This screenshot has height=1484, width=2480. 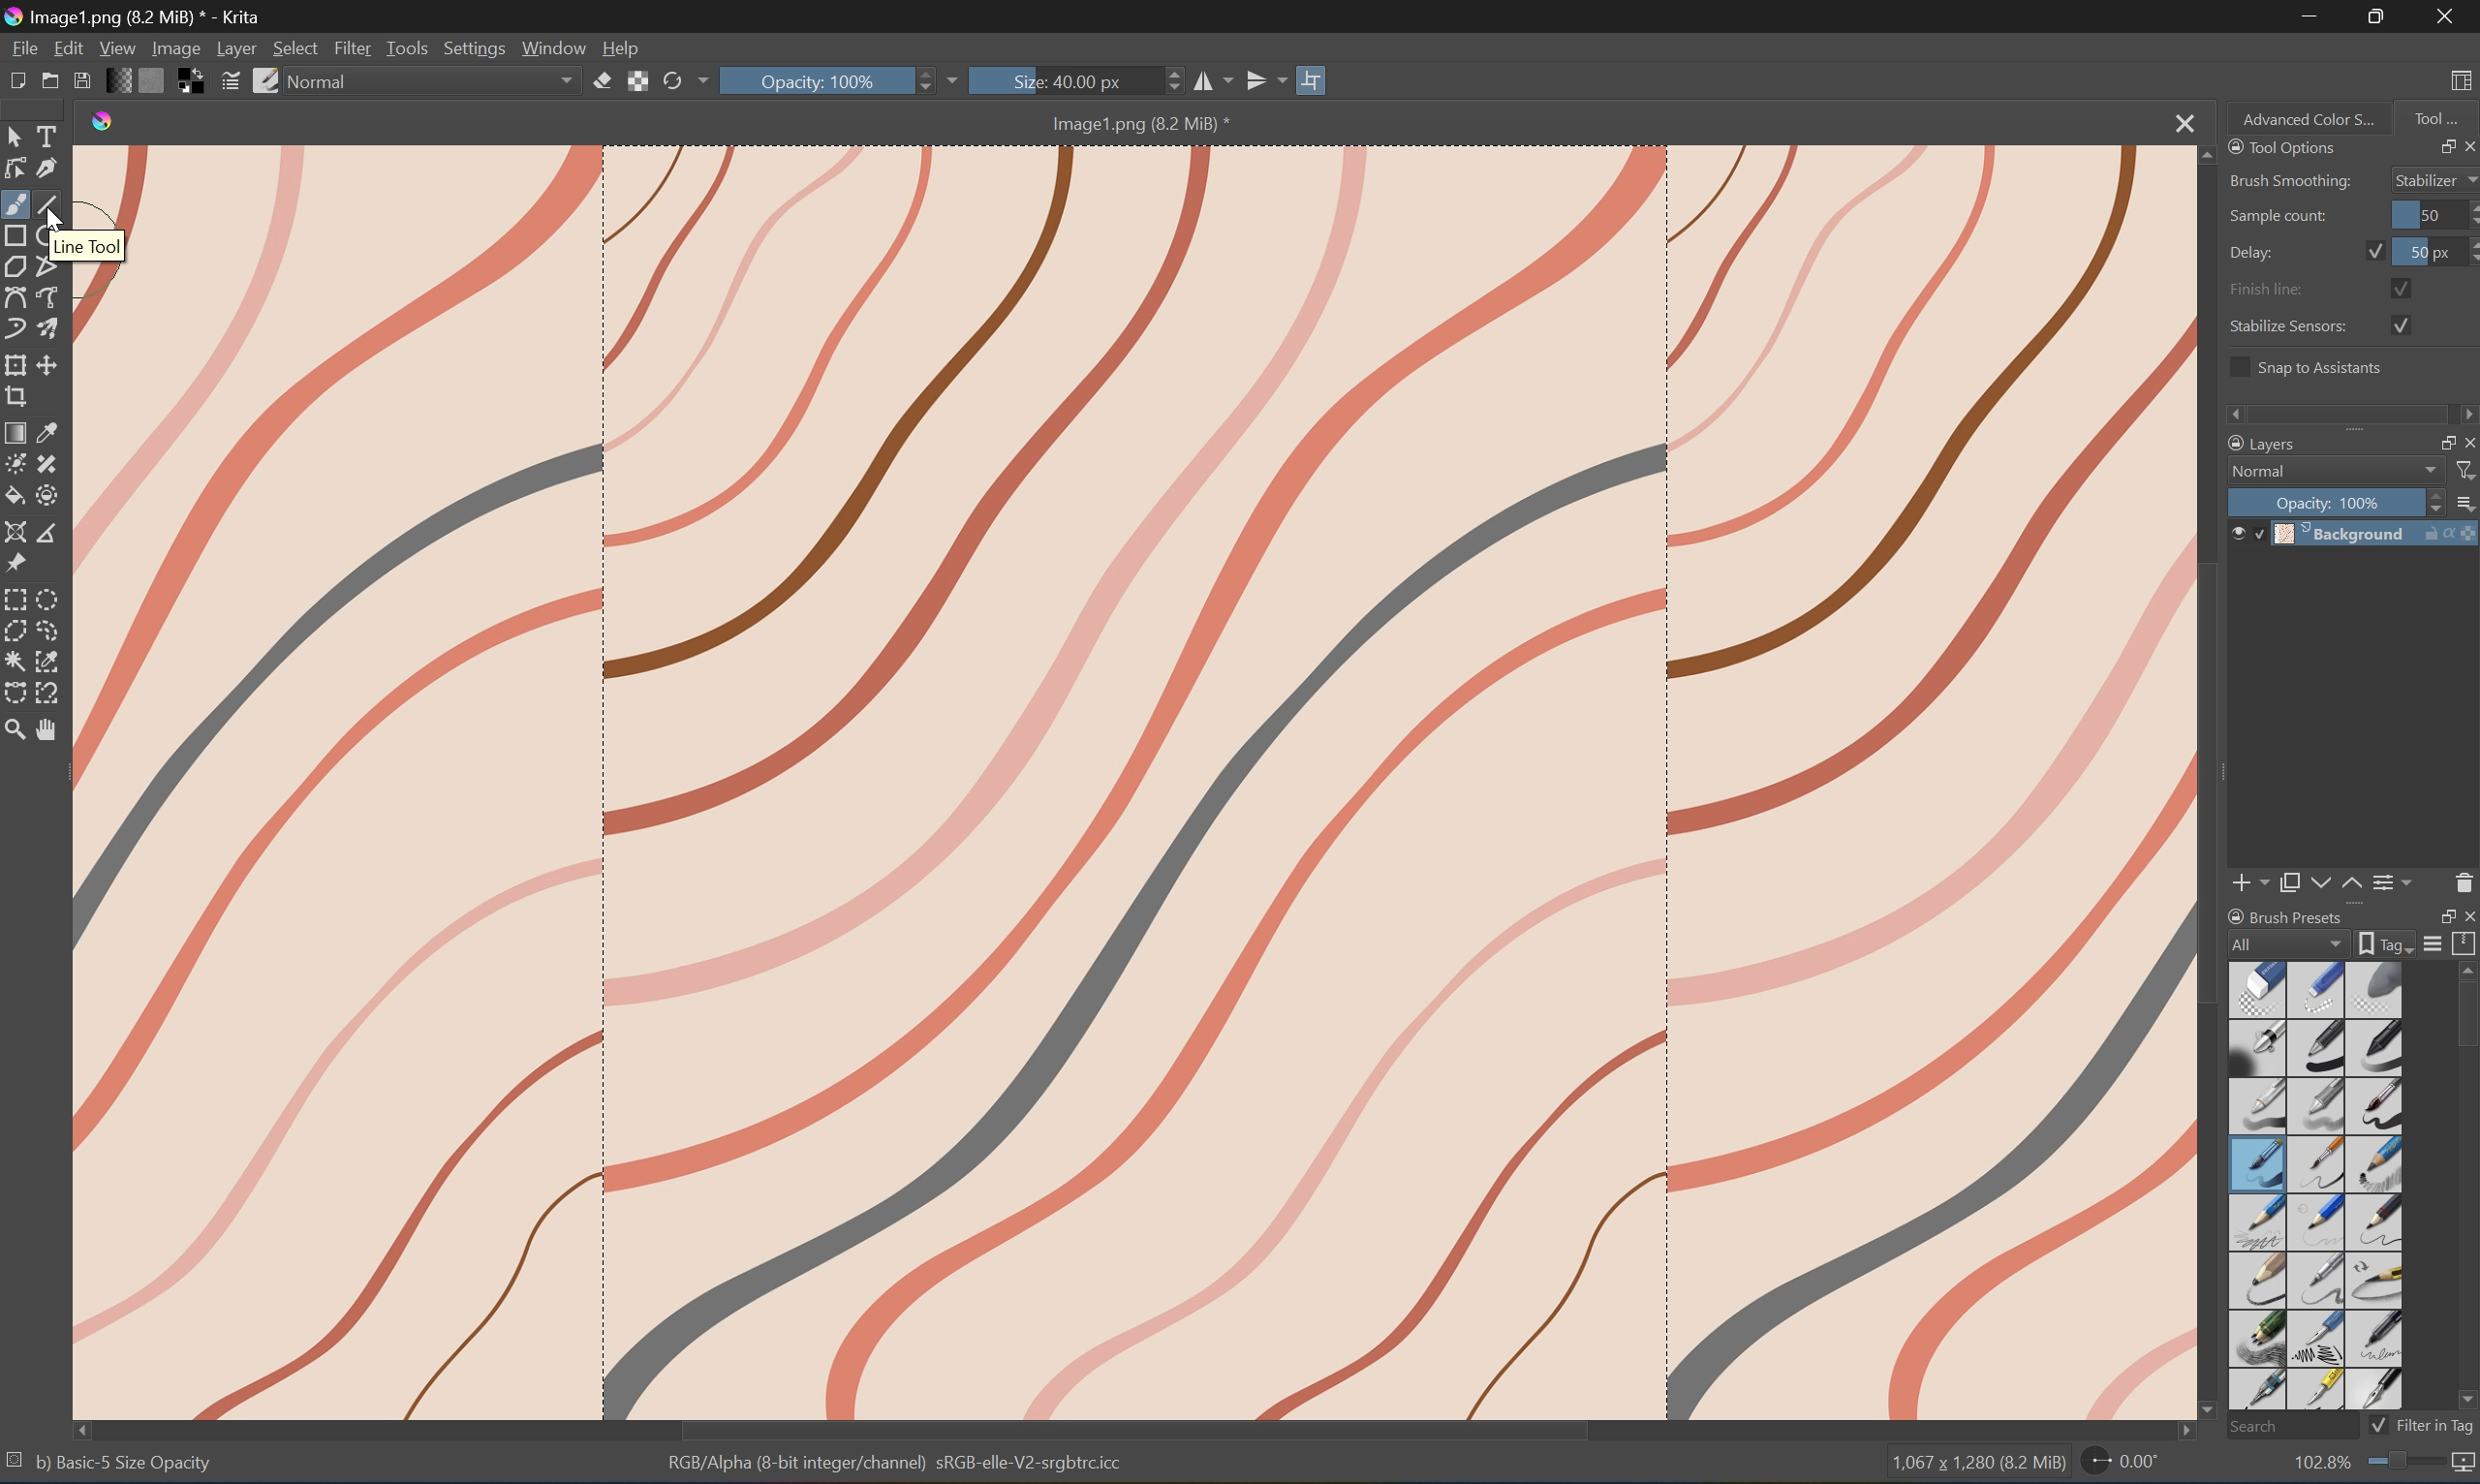 What do you see at coordinates (17, 134) in the screenshot?
I see `Select shapes tools` at bounding box center [17, 134].